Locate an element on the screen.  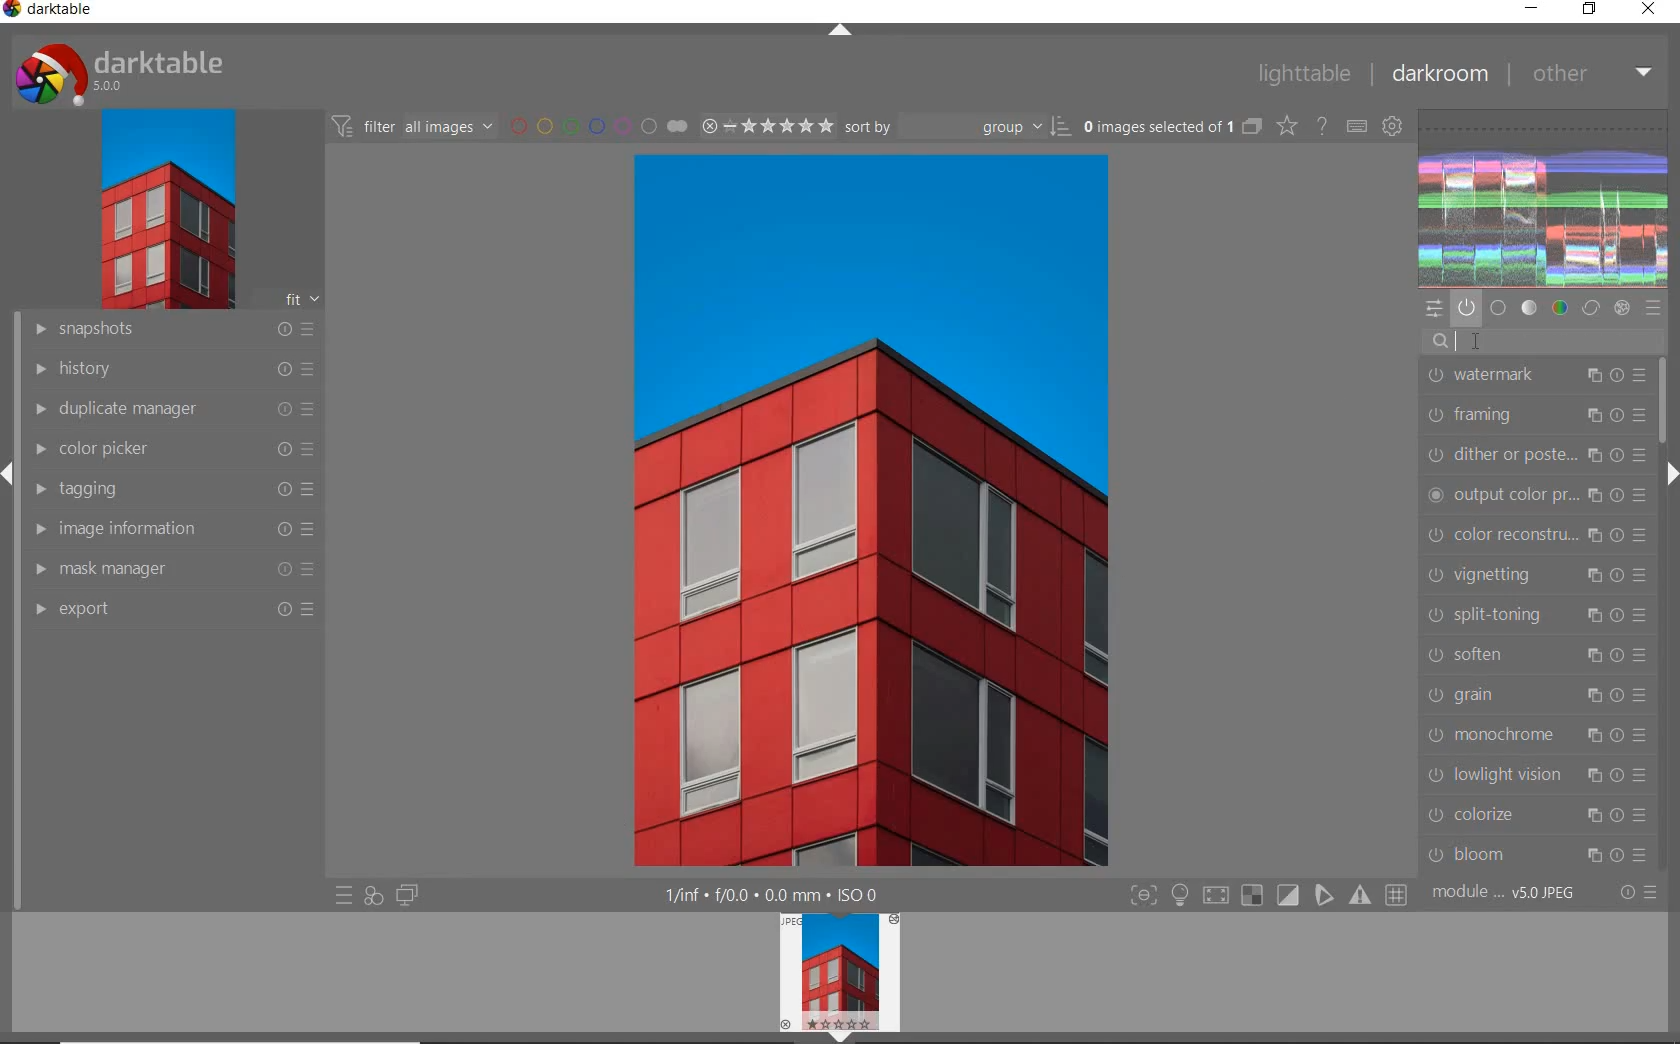
base is located at coordinates (1499, 309).